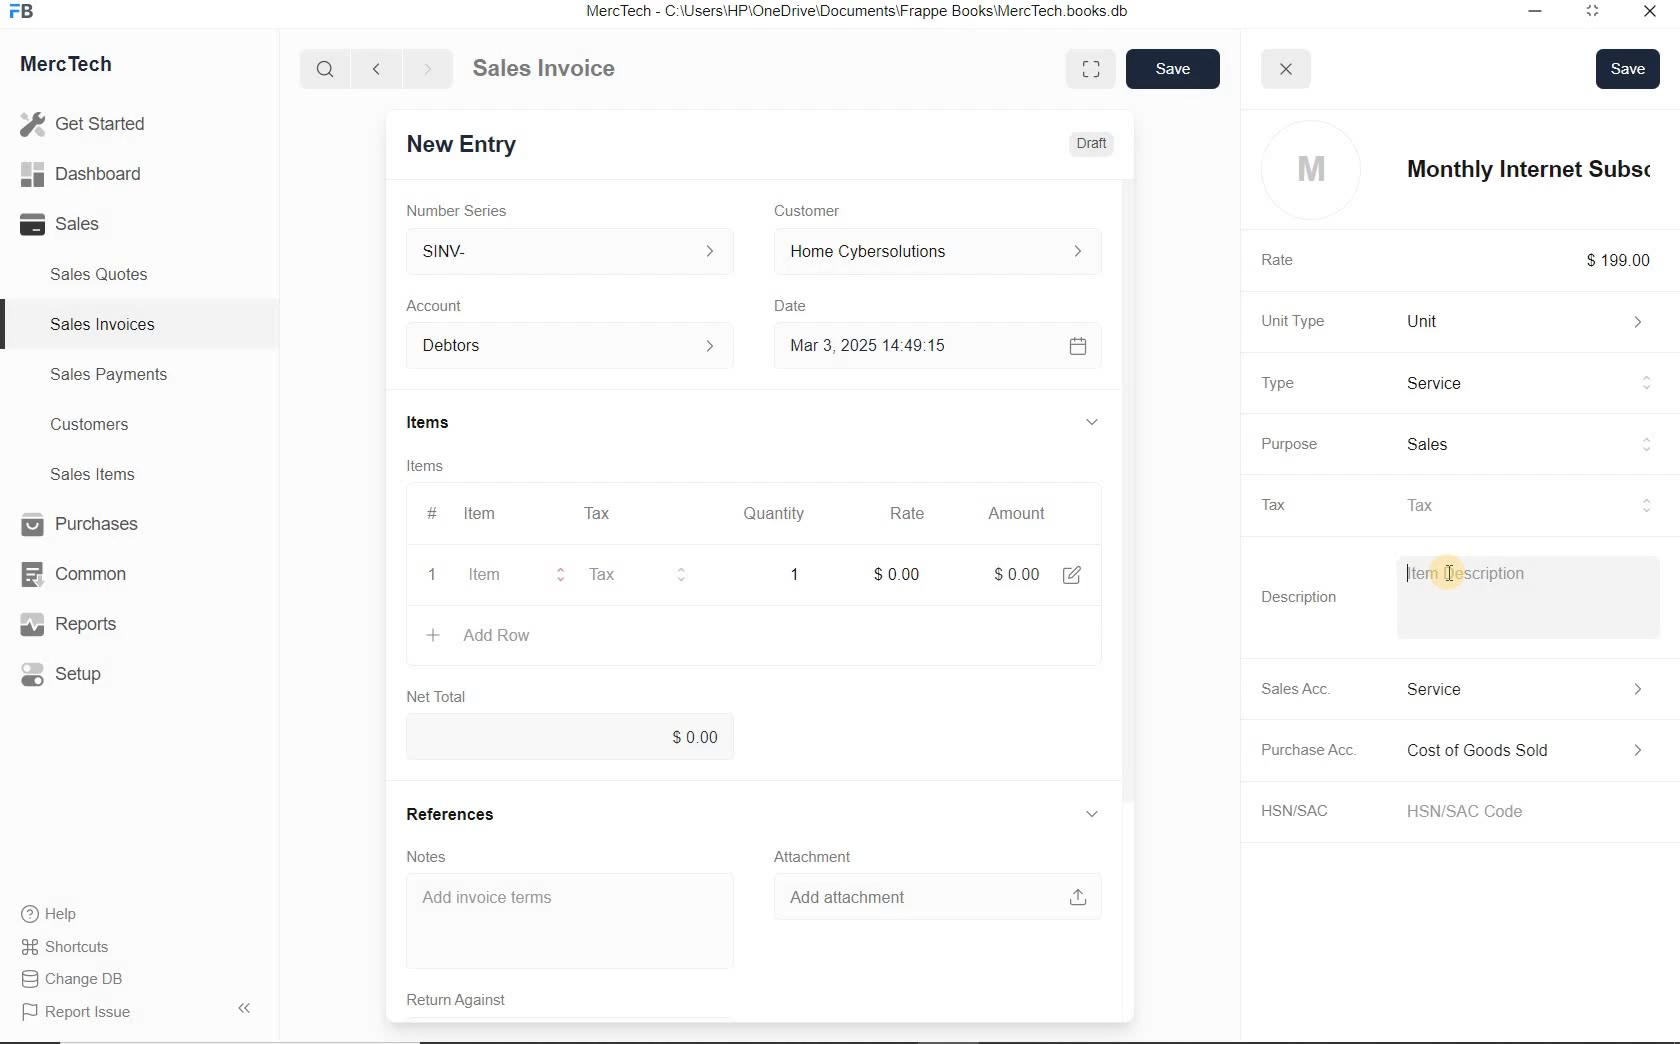 The image size is (1680, 1044). What do you see at coordinates (1517, 14) in the screenshot?
I see `Minimize` at bounding box center [1517, 14].